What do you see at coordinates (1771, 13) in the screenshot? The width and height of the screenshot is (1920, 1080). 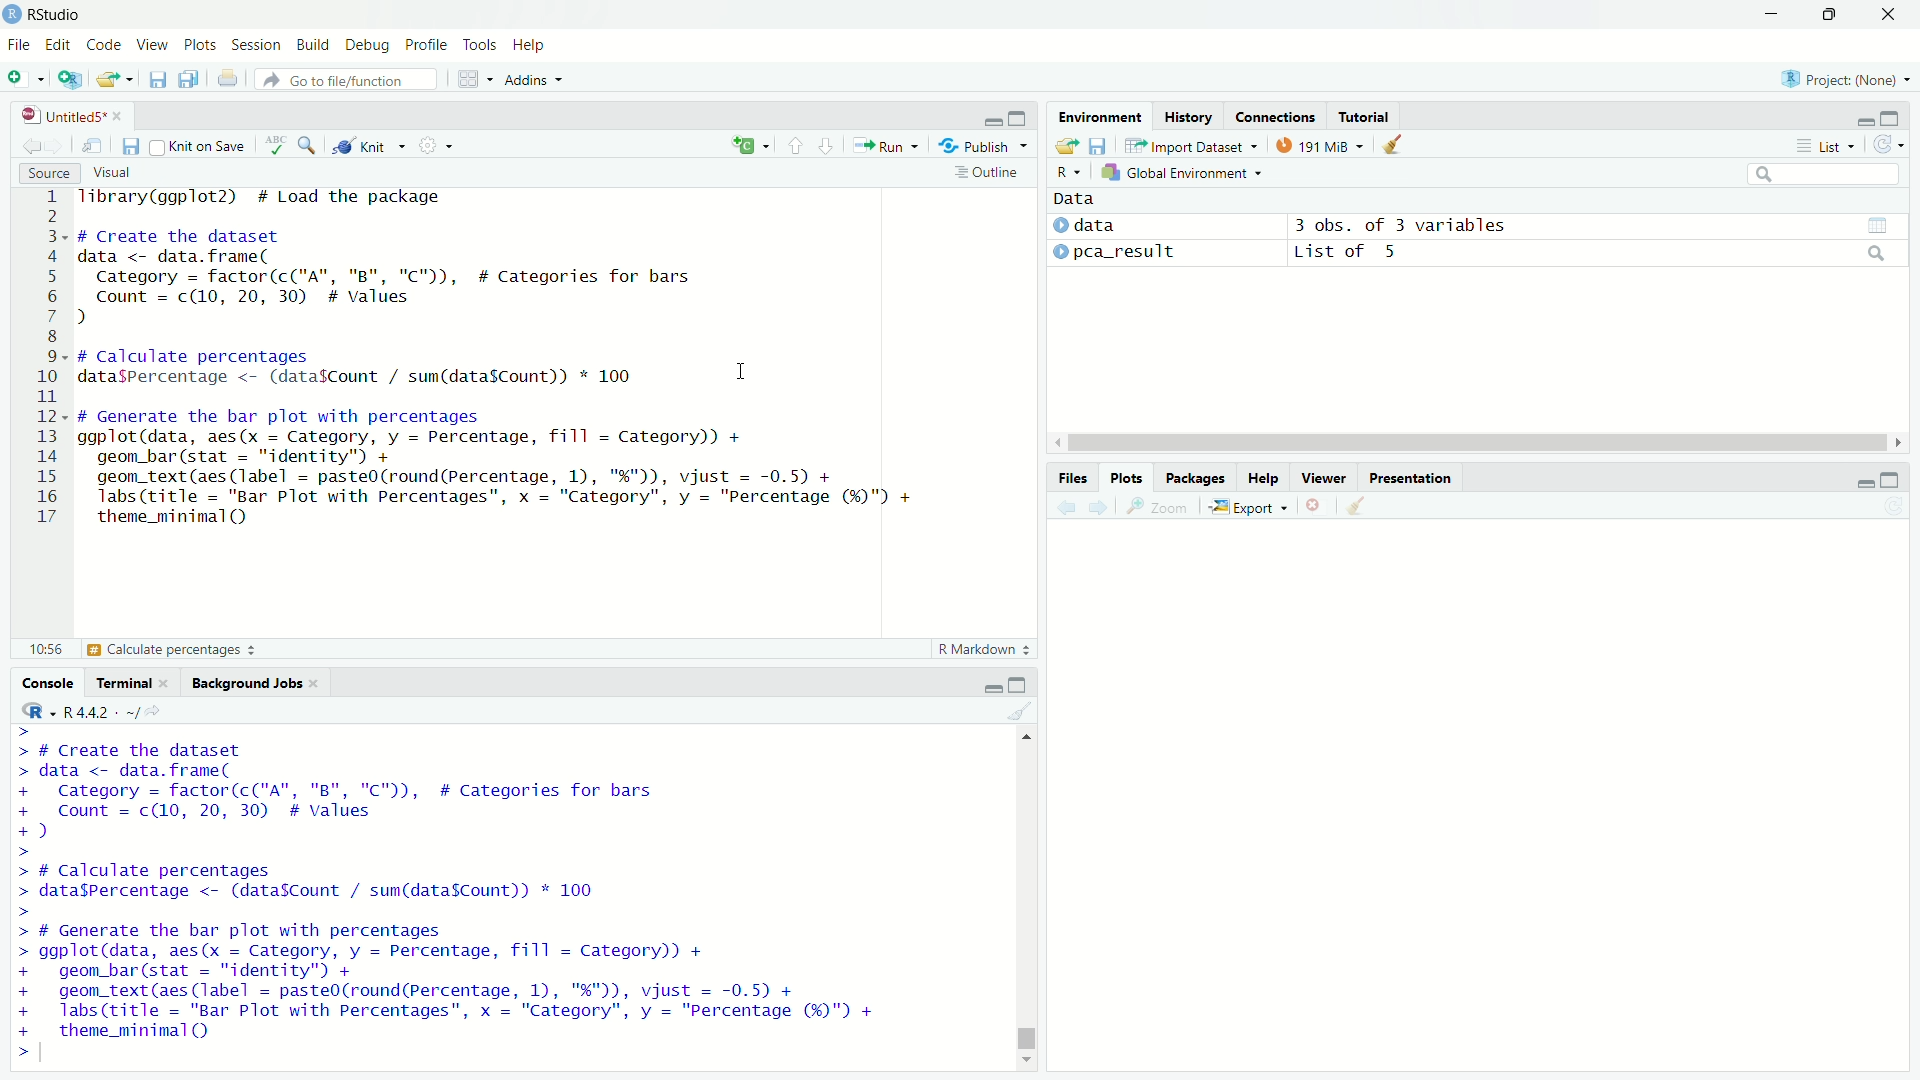 I see `minimize` at bounding box center [1771, 13].